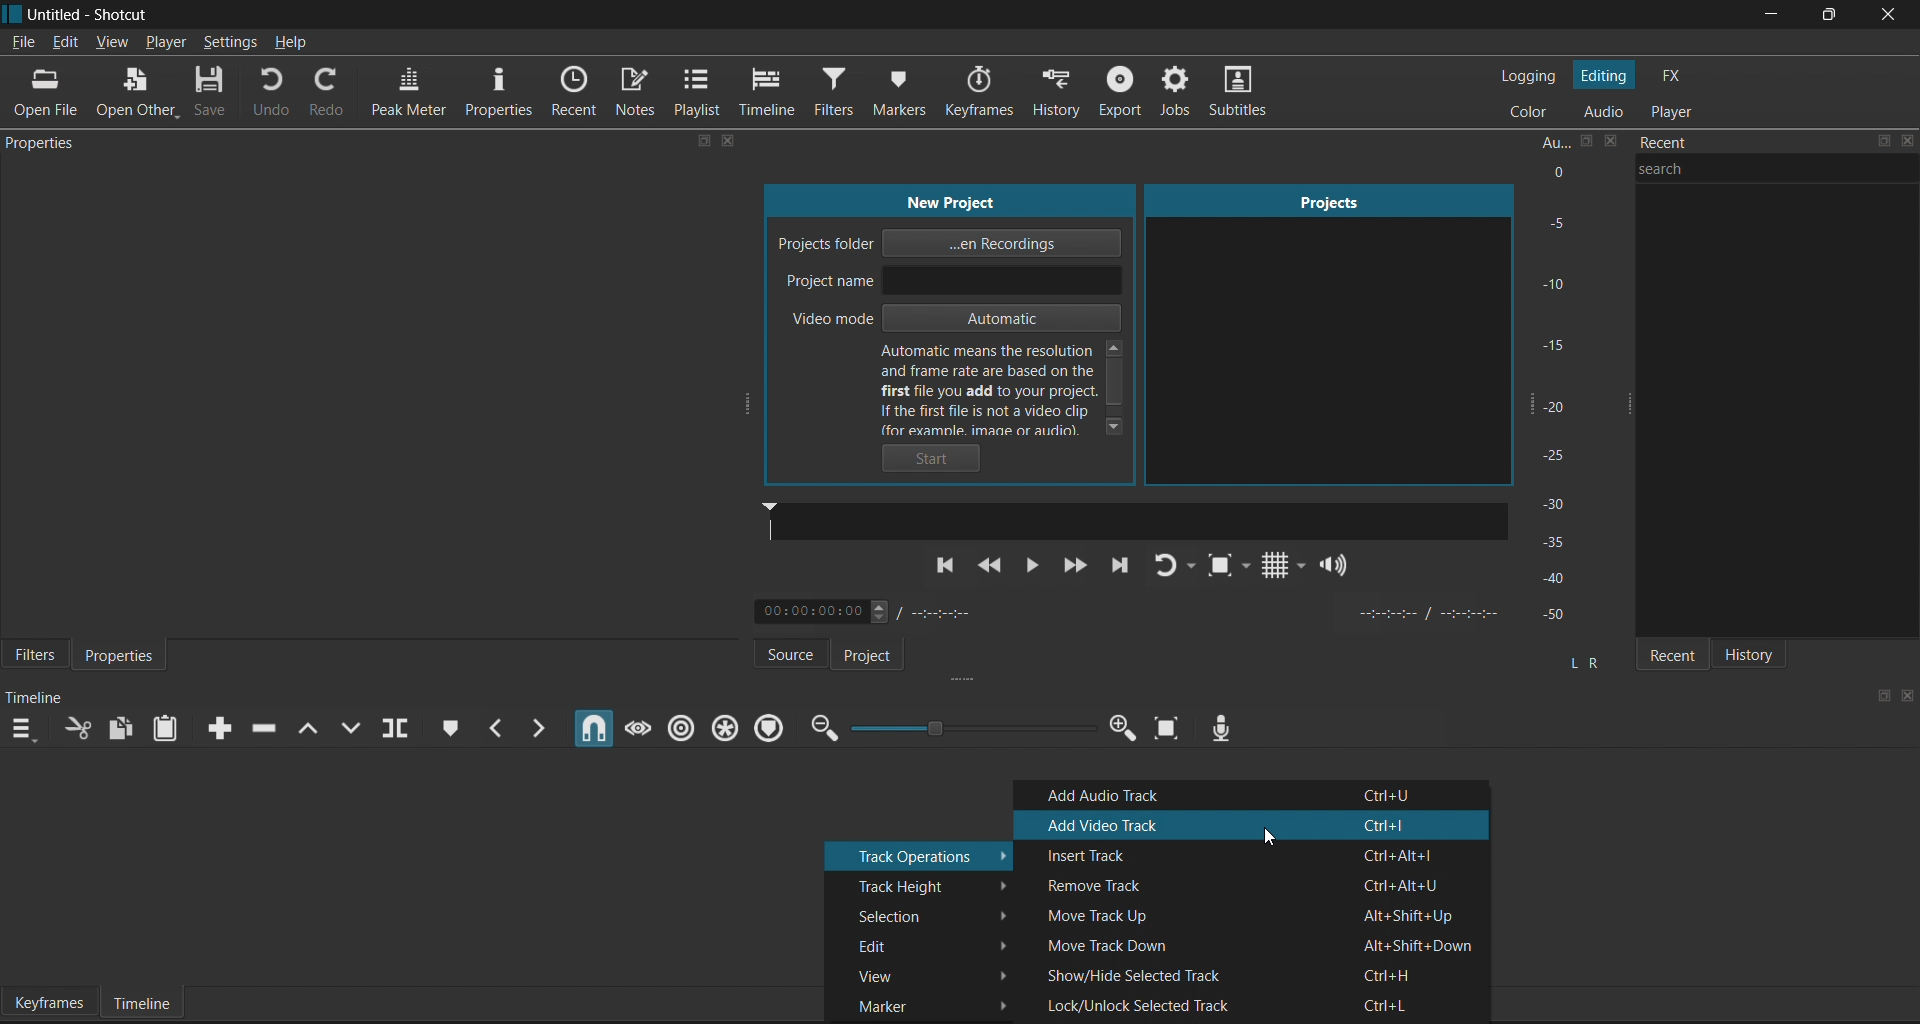 The image size is (1920, 1024). What do you see at coordinates (1667, 651) in the screenshot?
I see `Recent` at bounding box center [1667, 651].